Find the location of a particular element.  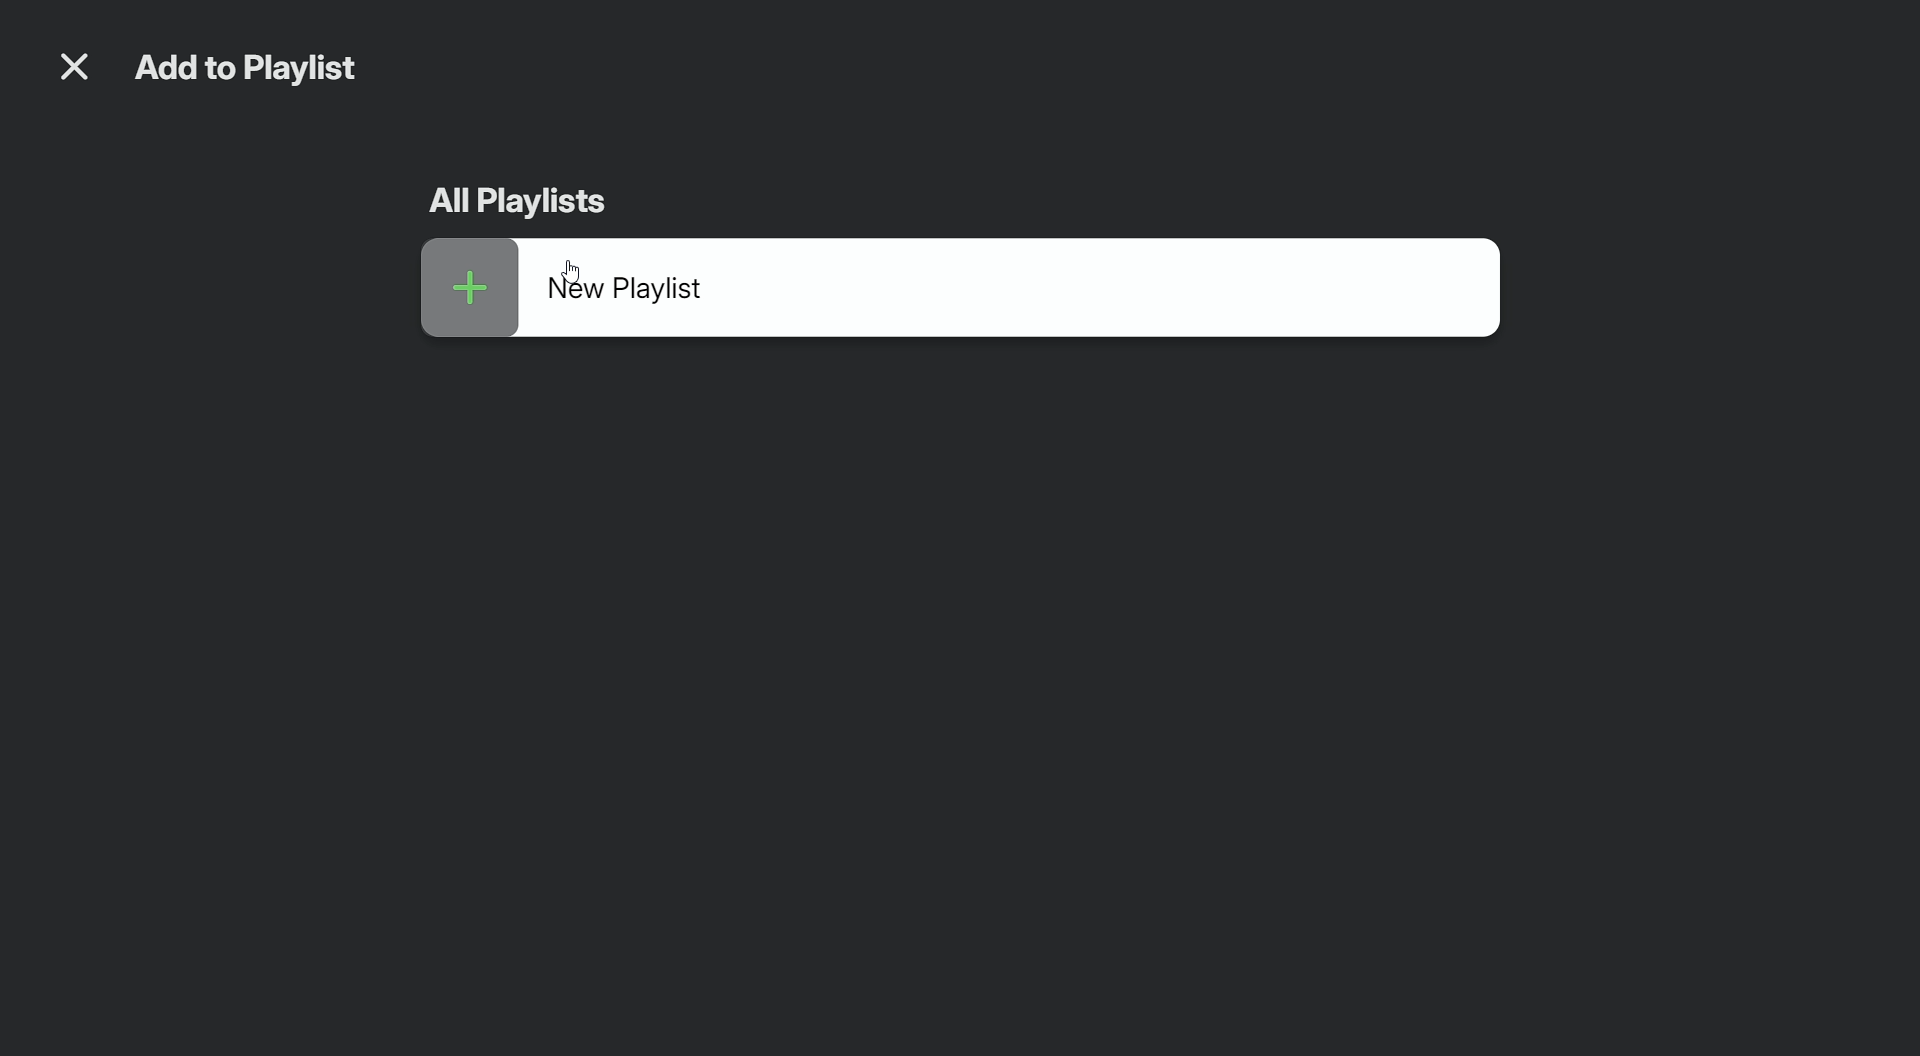

Close is located at coordinates (73, 72).